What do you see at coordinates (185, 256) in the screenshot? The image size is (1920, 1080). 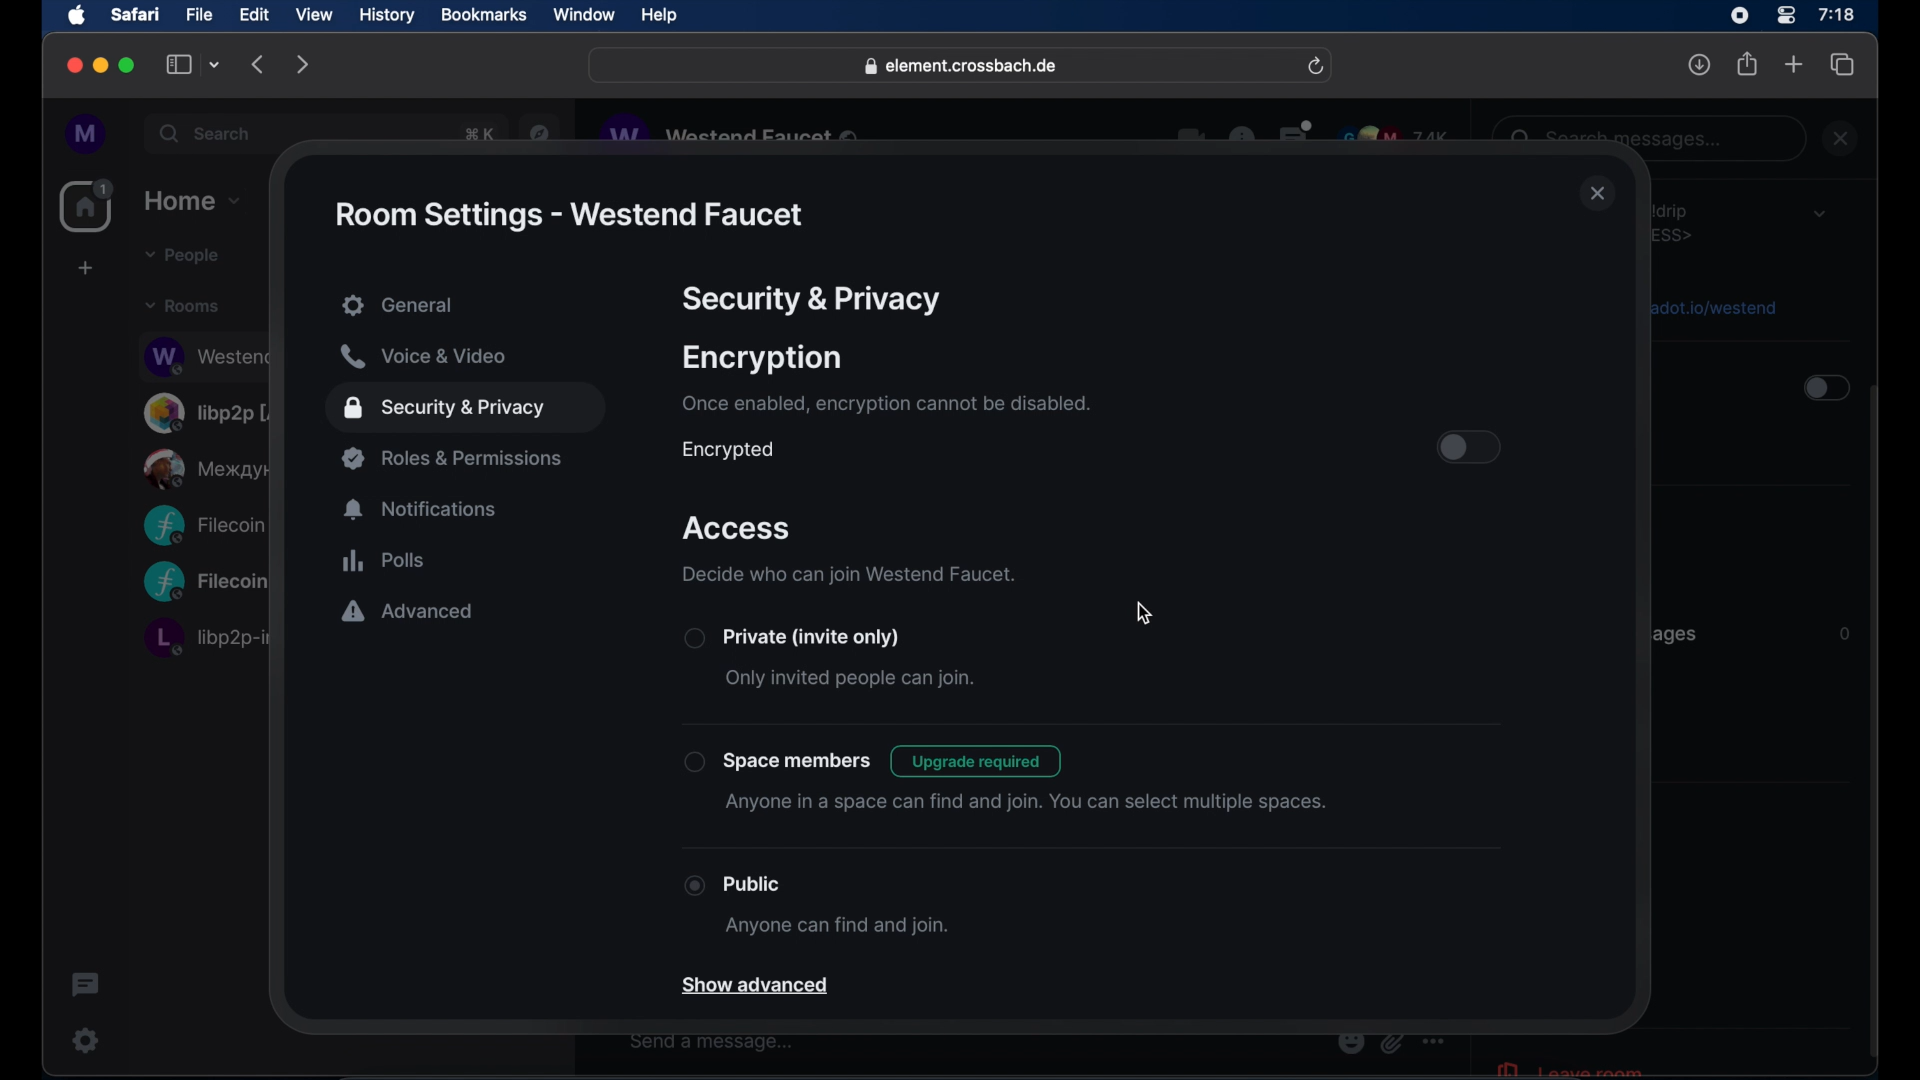 I see `` at bounding box center [185, 256].